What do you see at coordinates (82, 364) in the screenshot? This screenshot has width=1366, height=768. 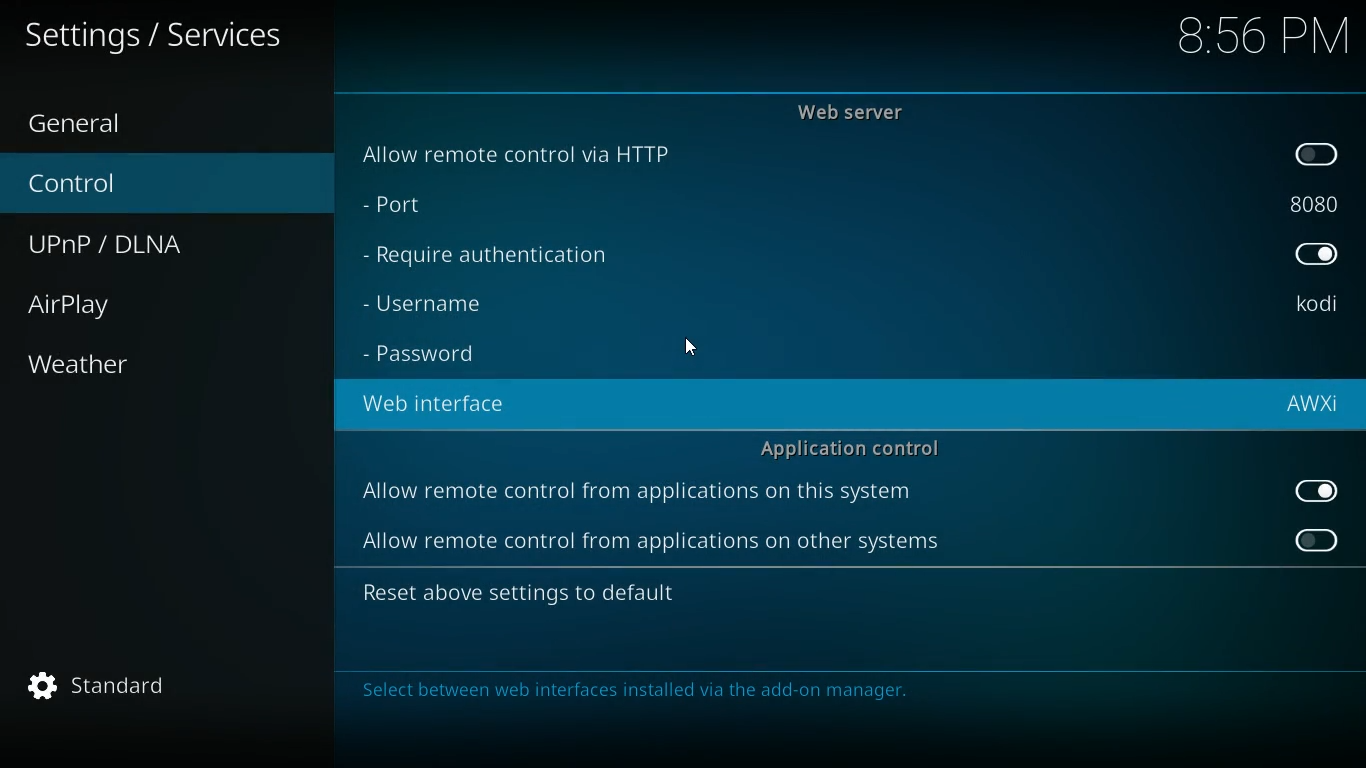 I see `Weather` at bounding box center [82, 364].